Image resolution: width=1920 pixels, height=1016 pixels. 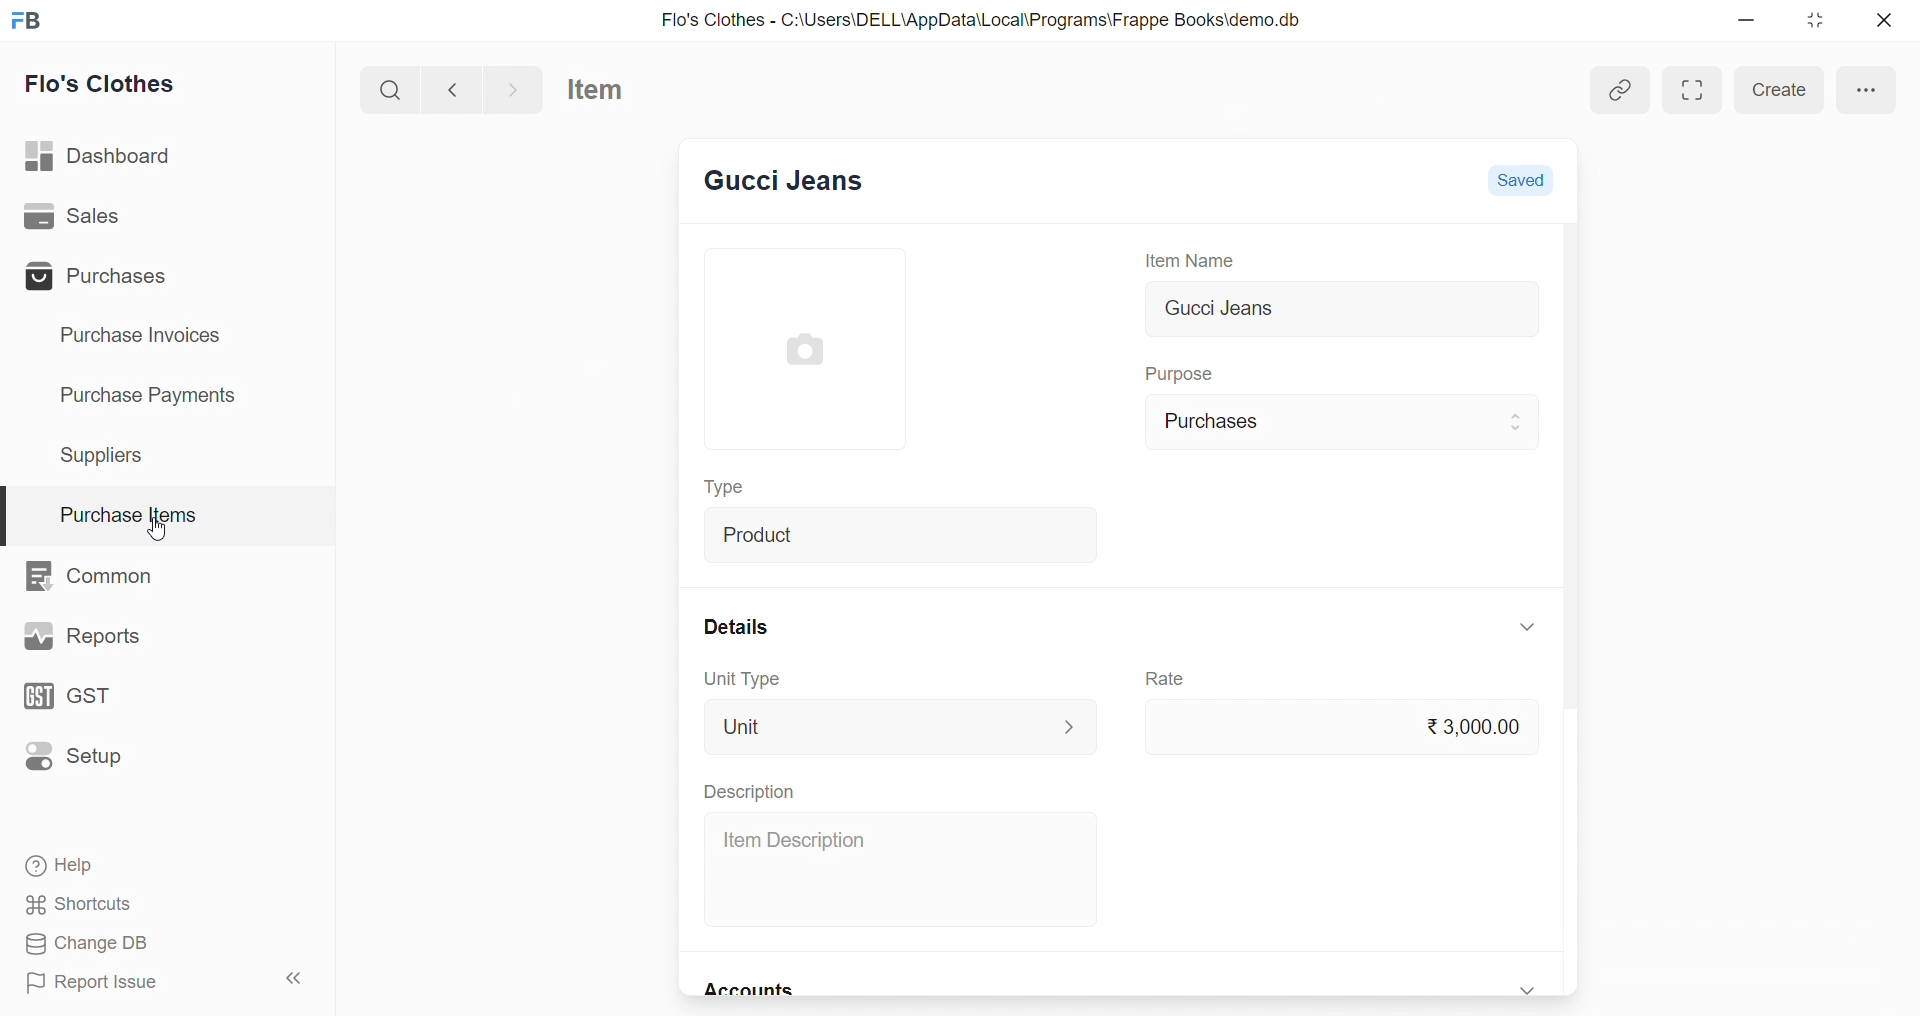 What do you see at coordinates (1530, 987) in the screenshot?
I see `expand/collapse` at bounding box center [1530, 987].